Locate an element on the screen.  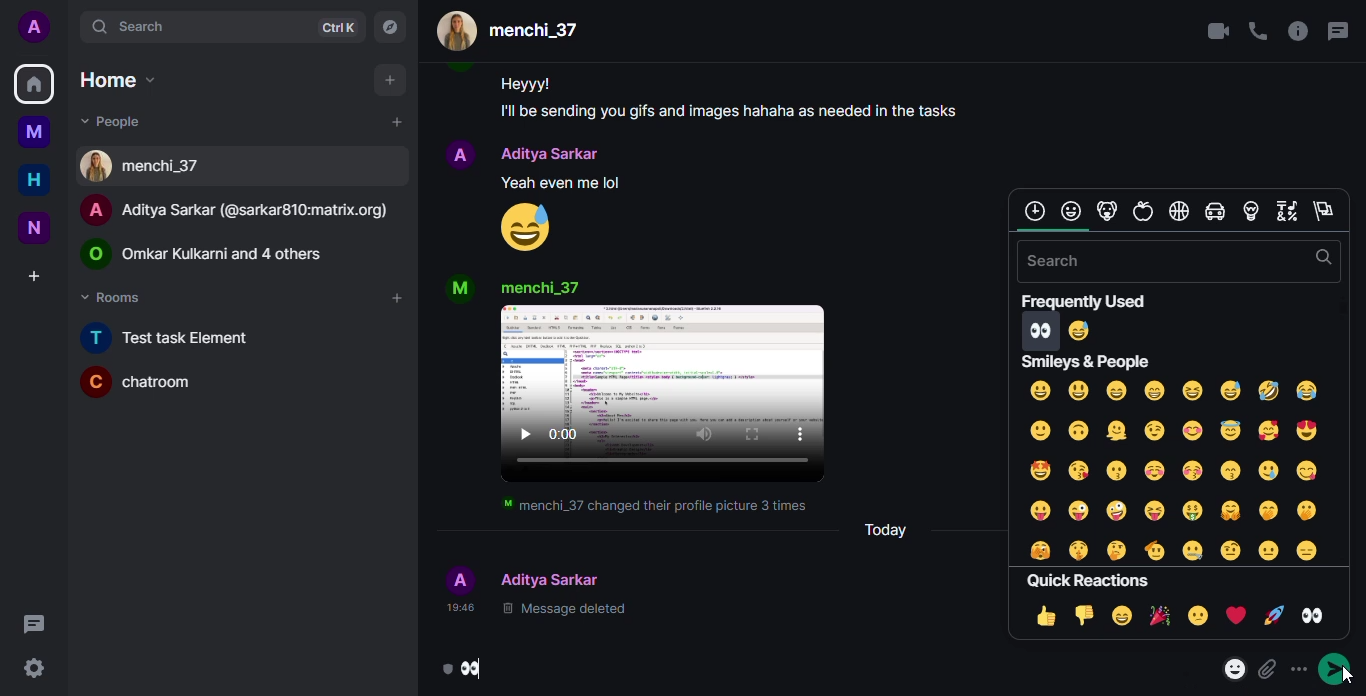
people is located at coordinates (553, 578).